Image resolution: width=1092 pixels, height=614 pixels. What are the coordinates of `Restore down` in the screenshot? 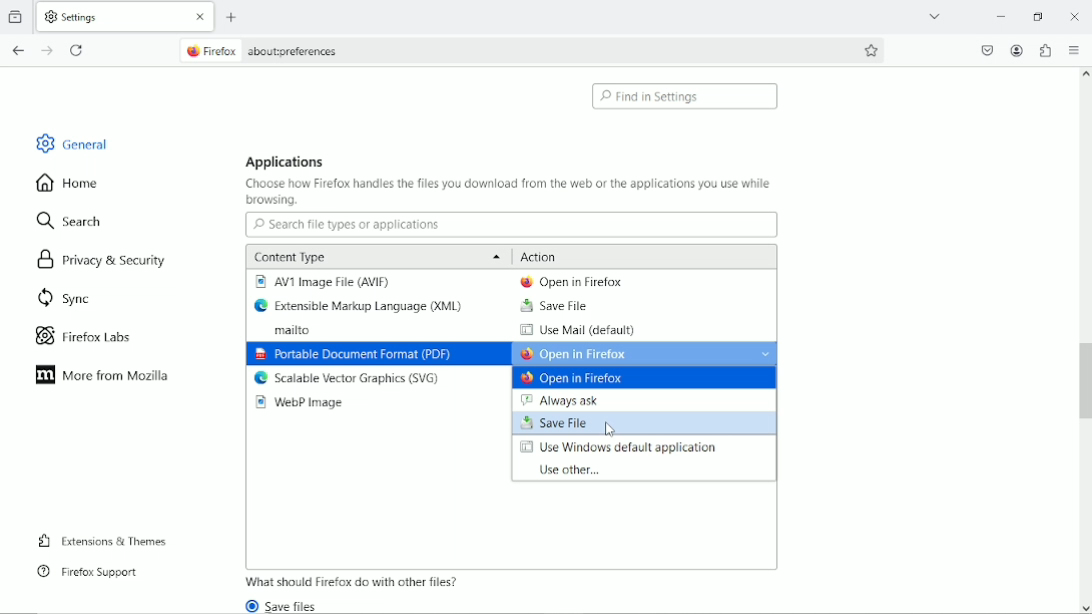 It's located at (1041, 17).